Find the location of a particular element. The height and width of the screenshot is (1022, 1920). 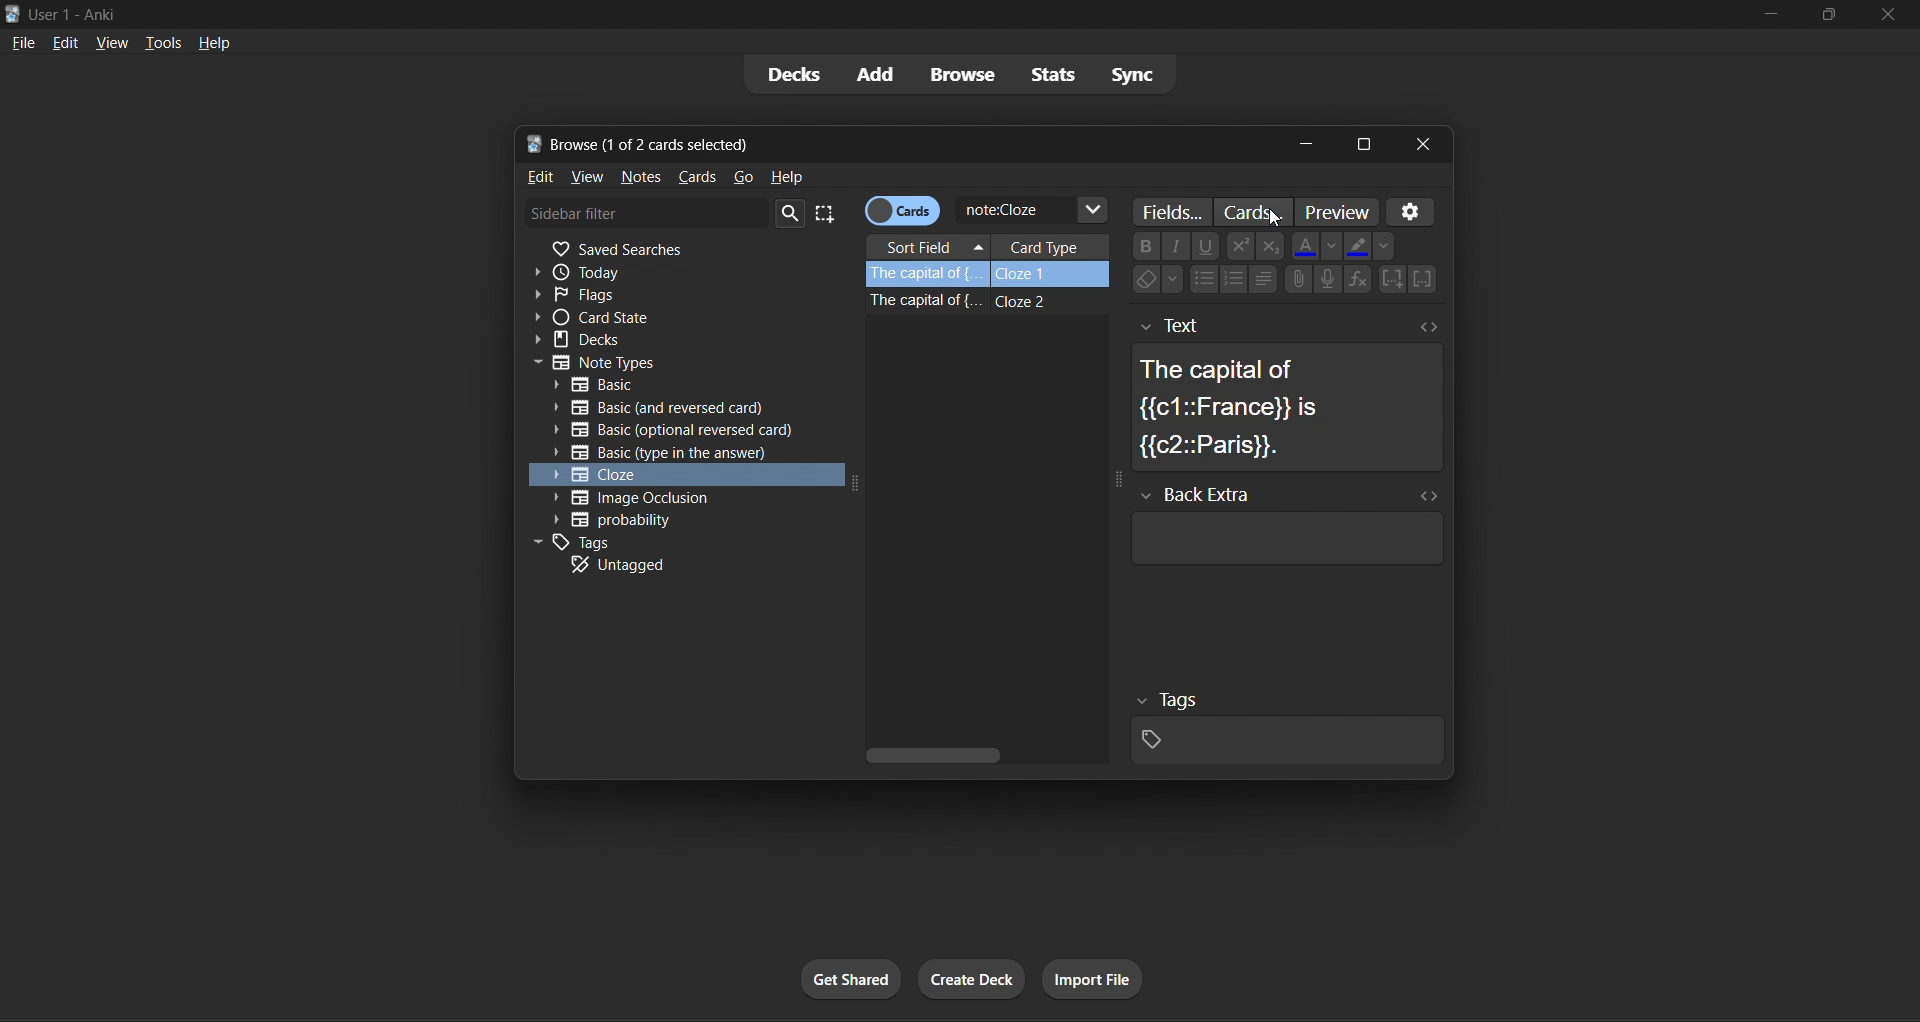

sidebar filter is located at coordinates (646, 212).